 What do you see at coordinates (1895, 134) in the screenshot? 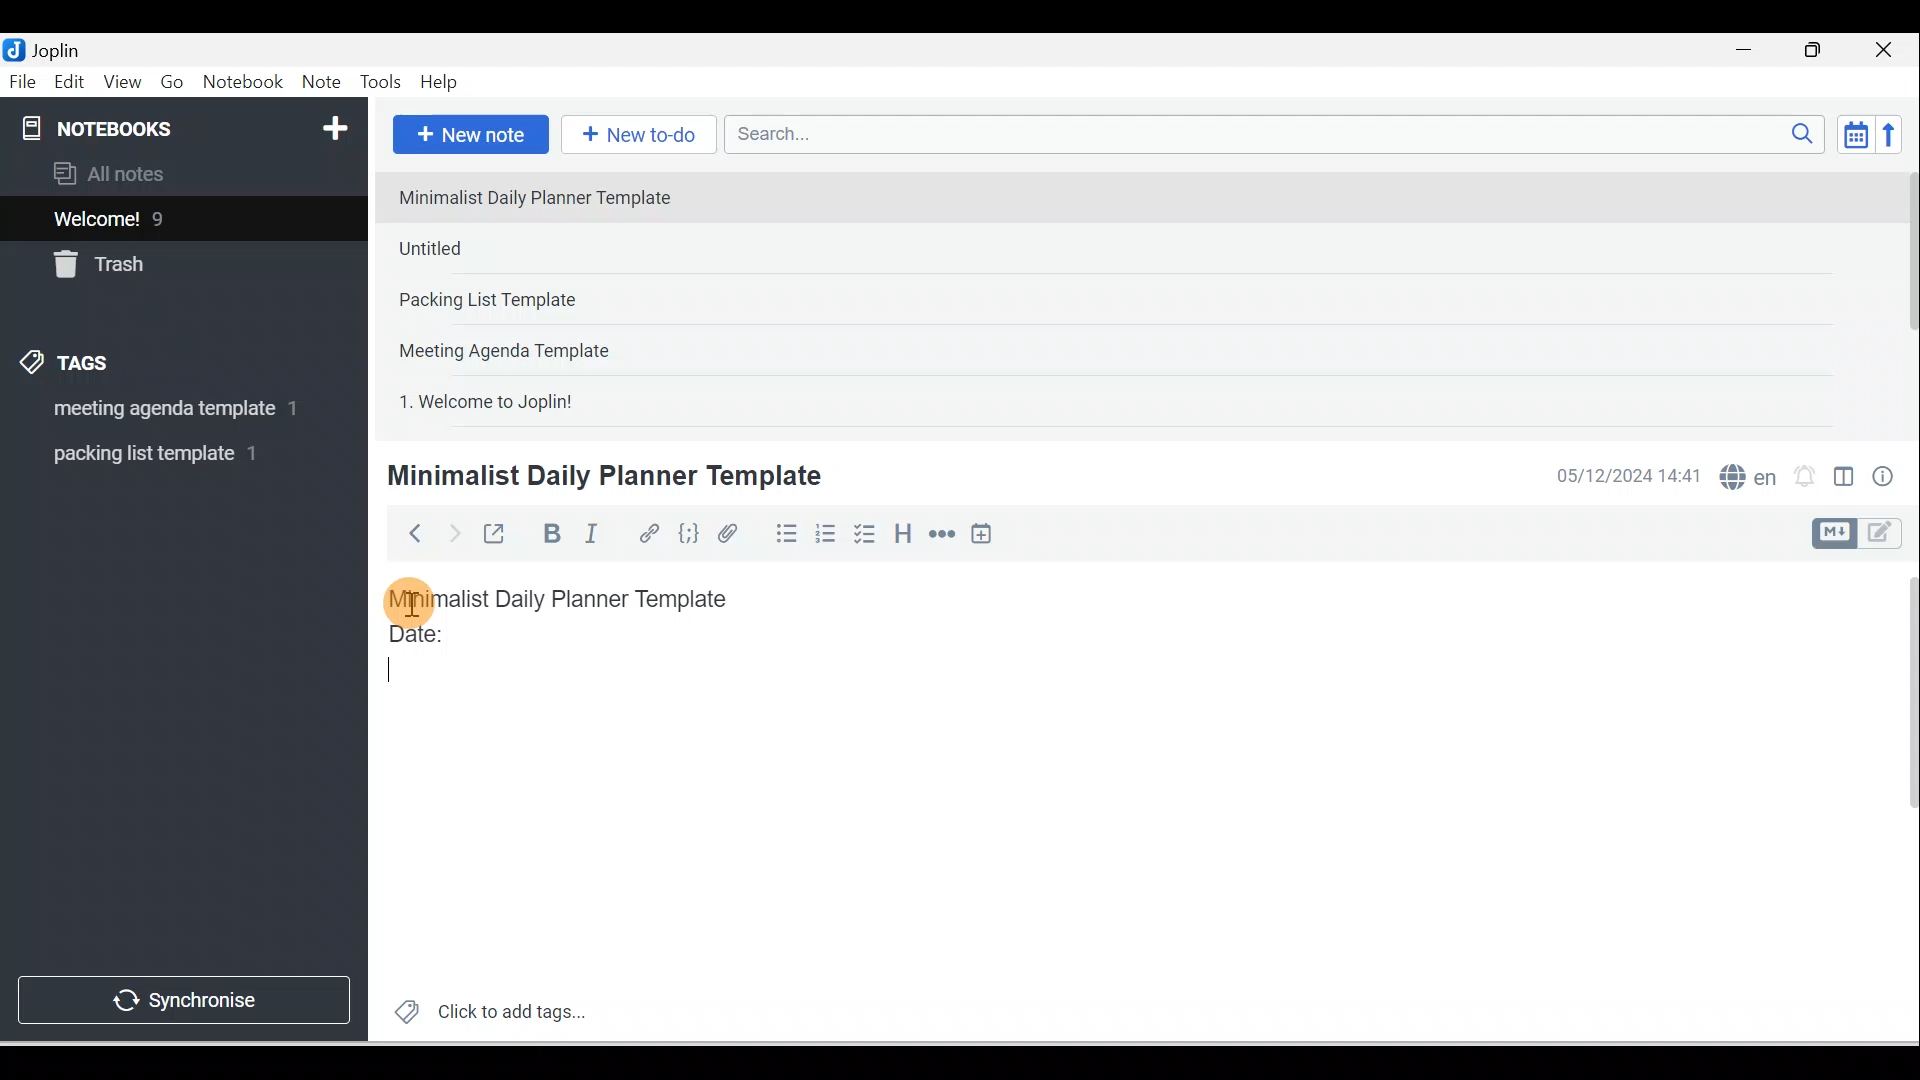
I see `Reverse sort` at bounding box center [1895, 134].